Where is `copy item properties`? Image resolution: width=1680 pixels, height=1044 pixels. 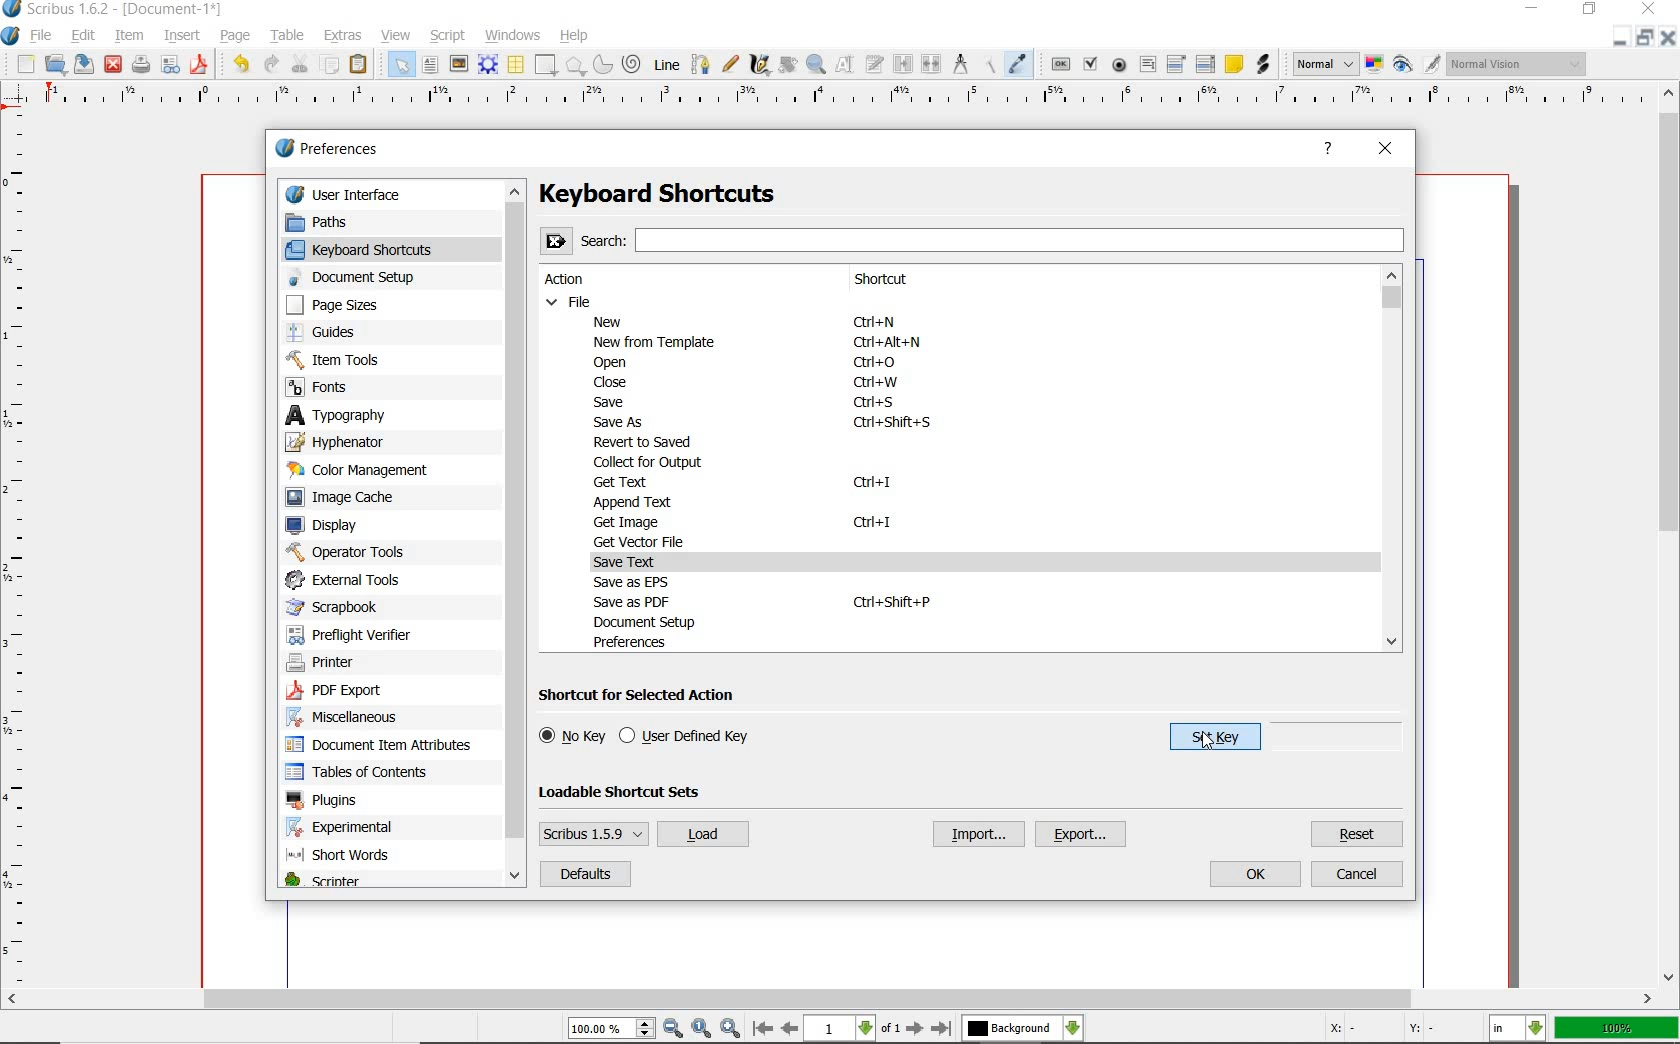
copy item properties is located at coordinates (991, 65).